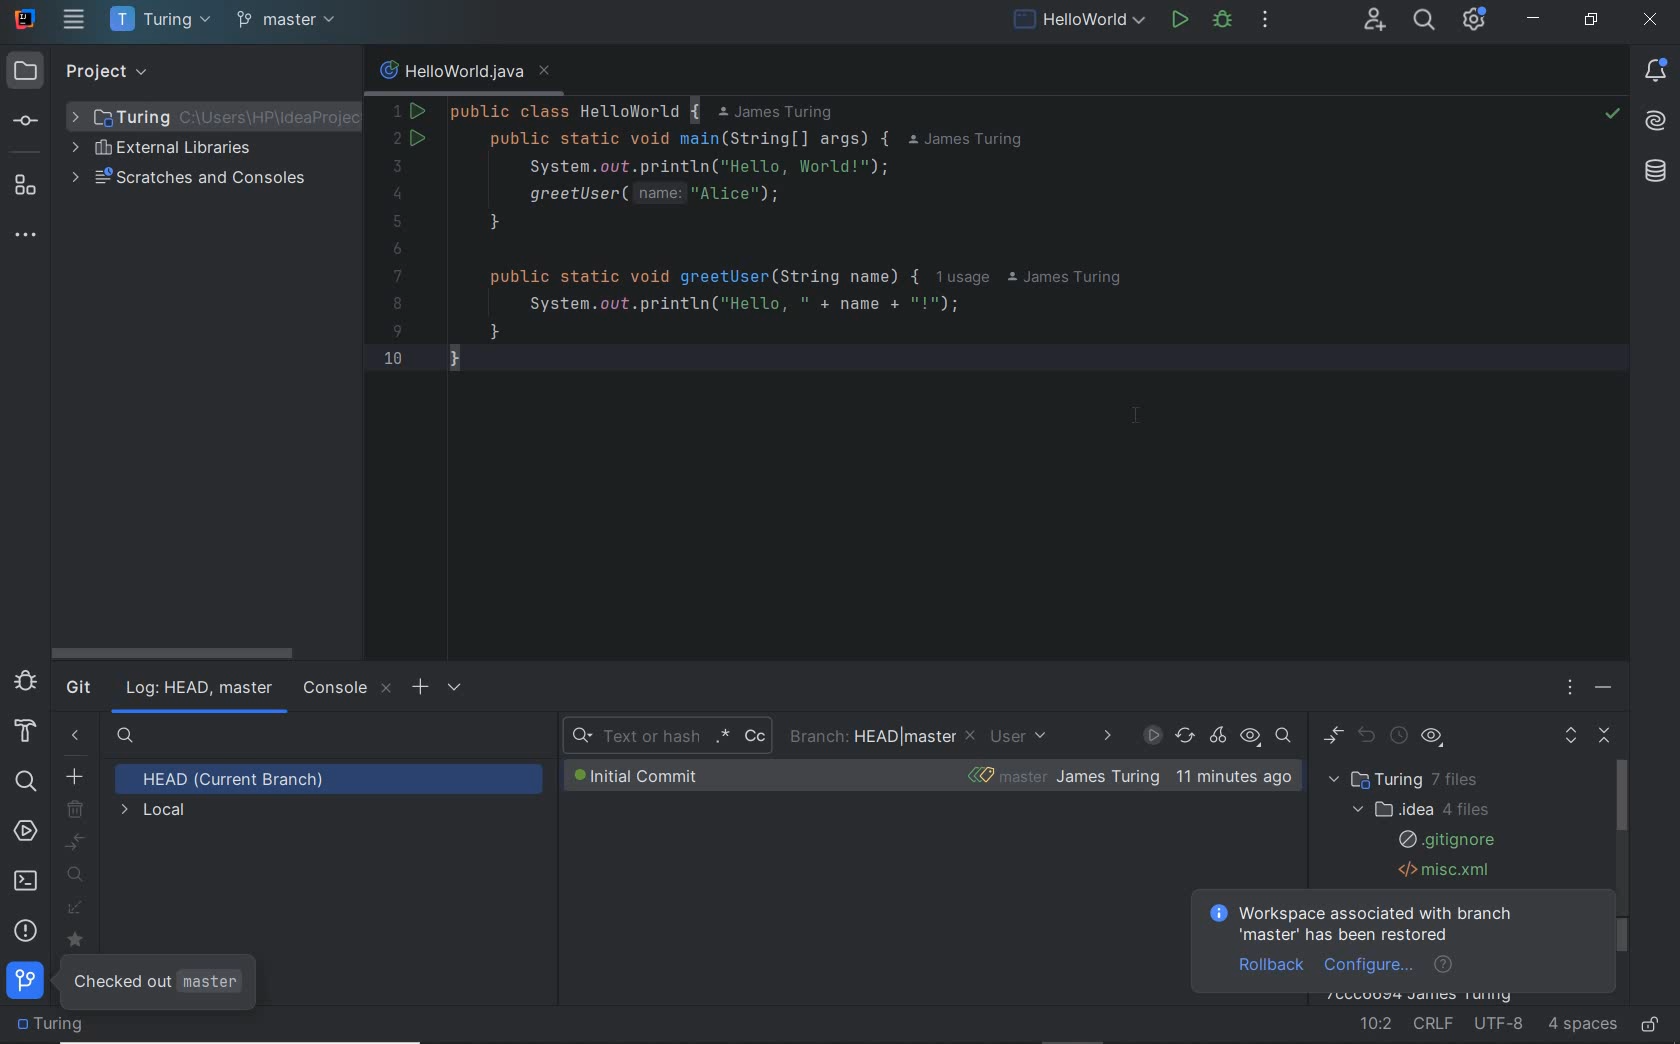  Describe the element at coordinates (1283, 736) in the screenshot. I see `go to hash/branch` at that location.